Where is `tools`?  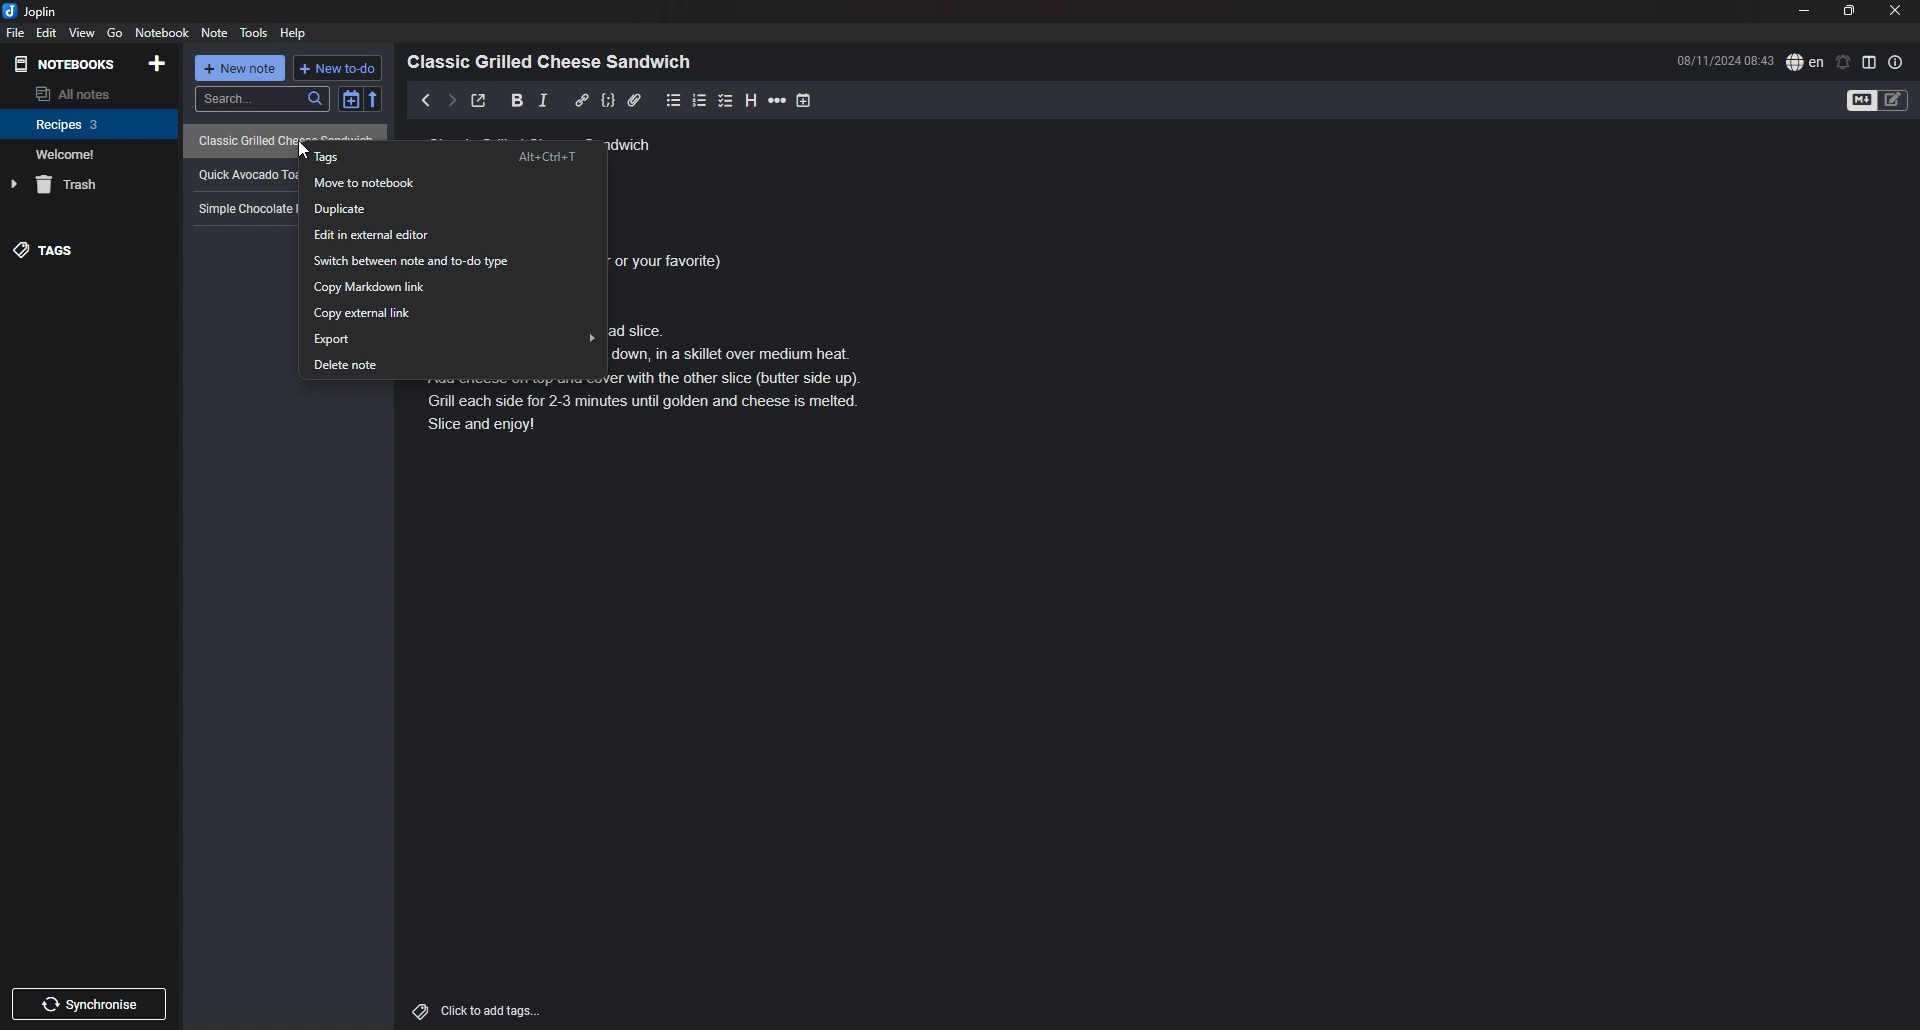 tools is located at coordinates (254, 32).